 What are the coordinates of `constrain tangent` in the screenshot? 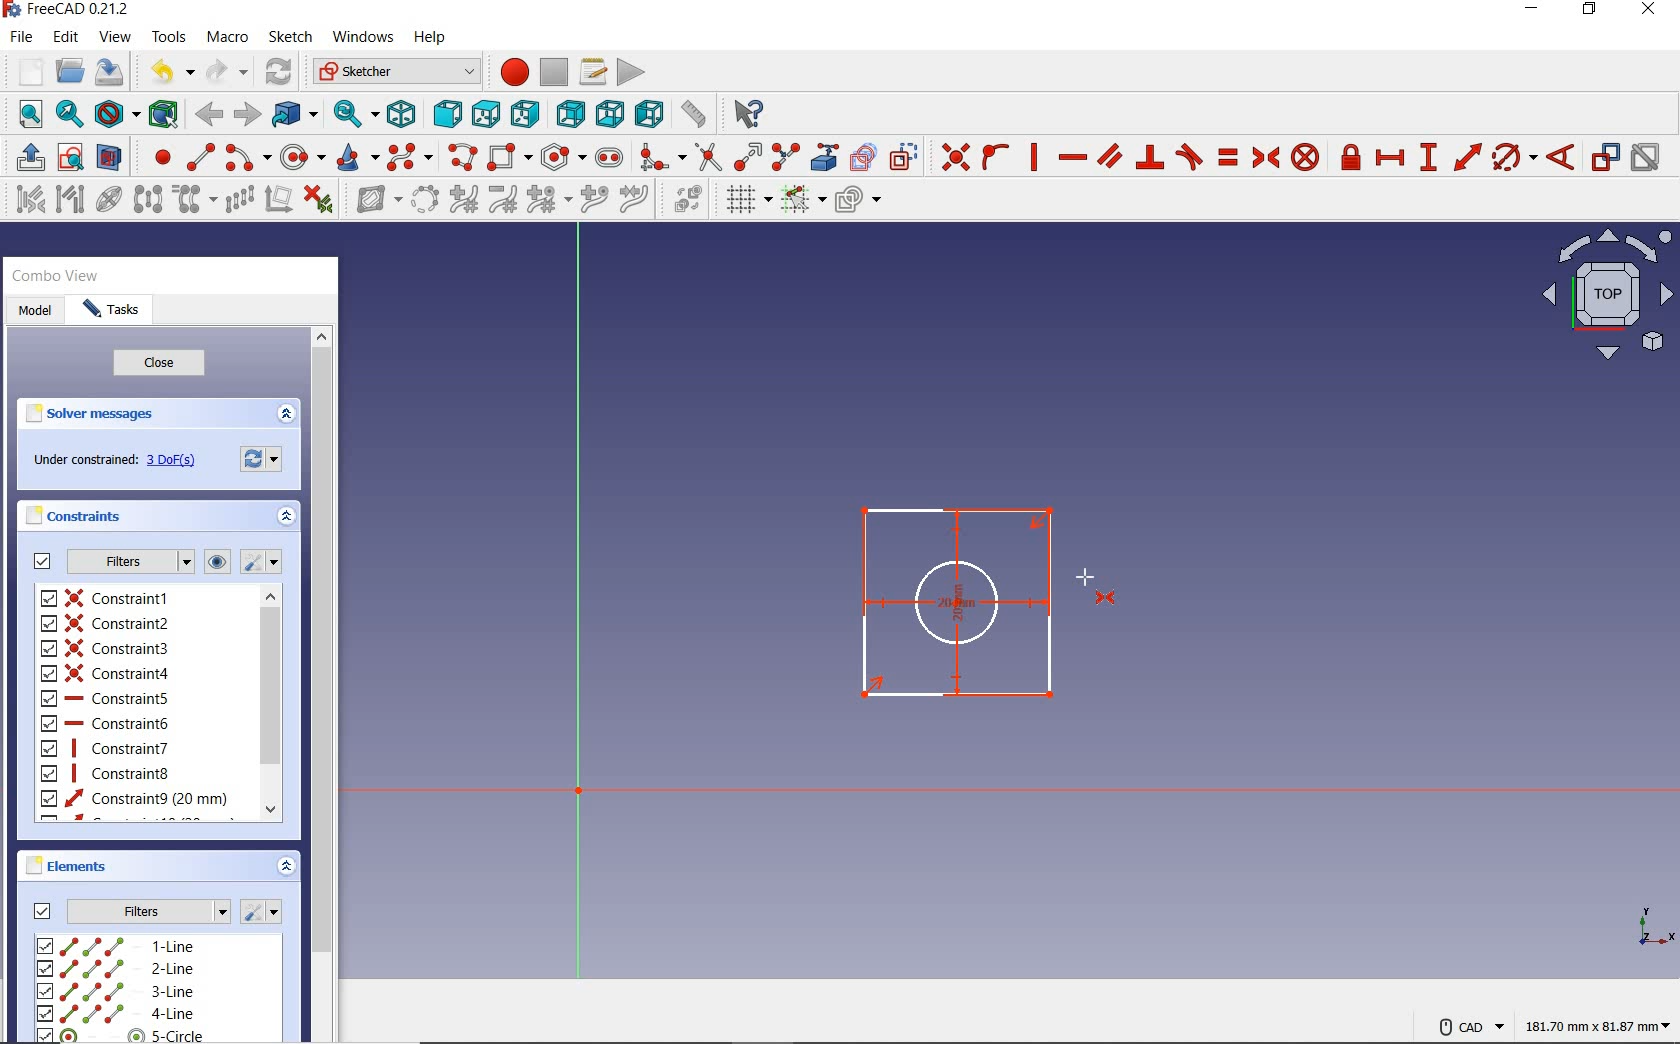 It's located at (1189, 157).